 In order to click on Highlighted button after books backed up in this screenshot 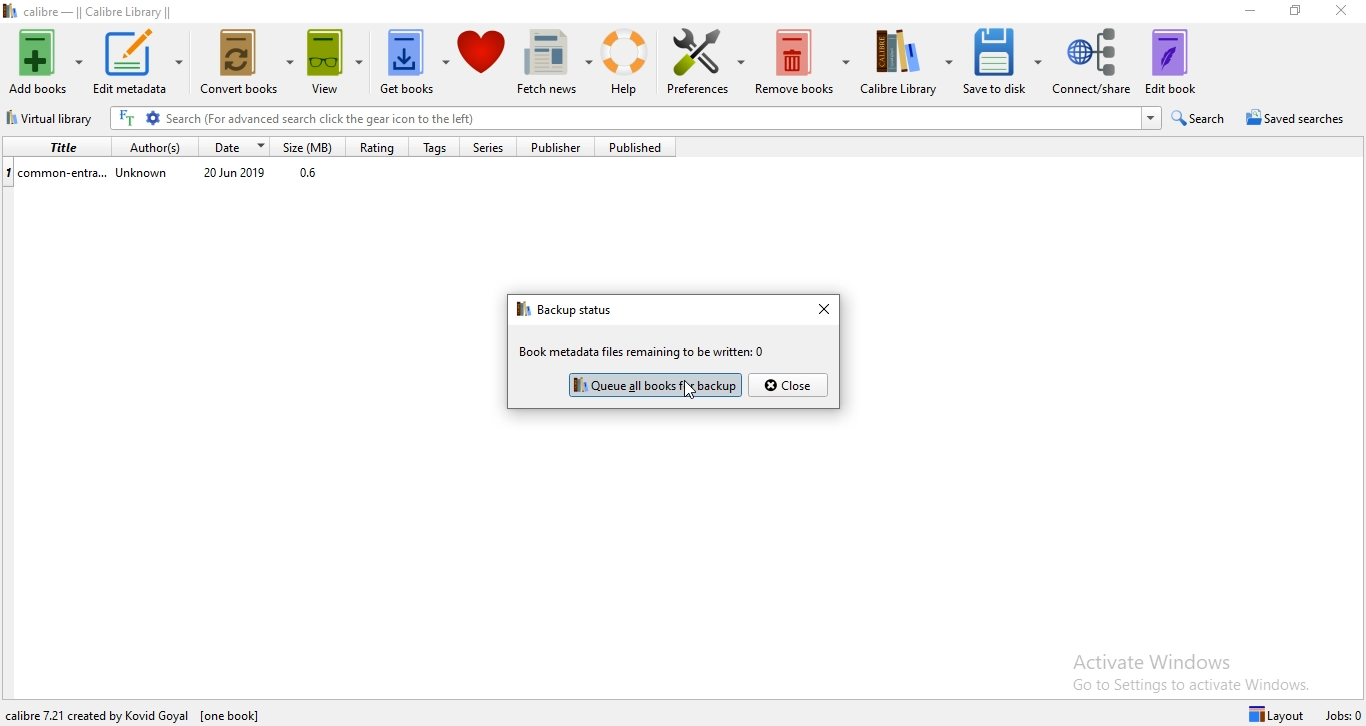, I will do `click(653, 386)`.